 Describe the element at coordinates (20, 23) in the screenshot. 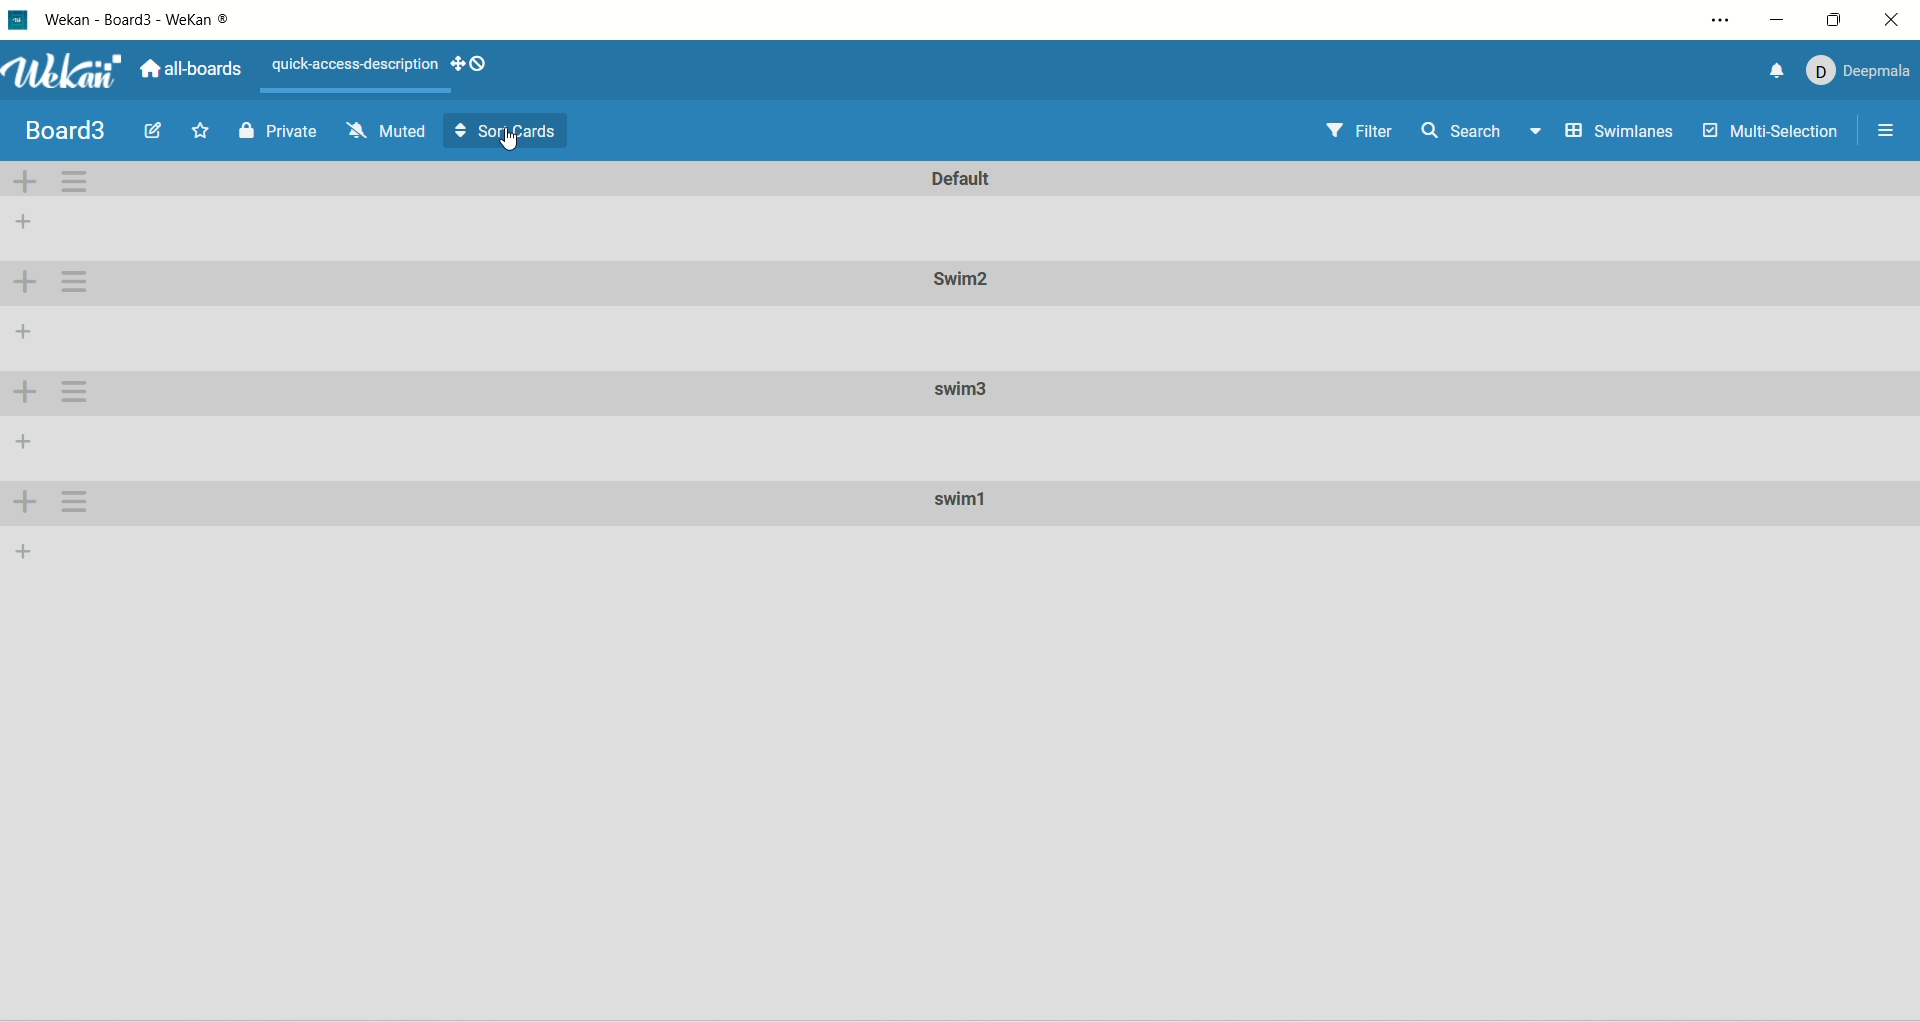

I see `logo` at that location.